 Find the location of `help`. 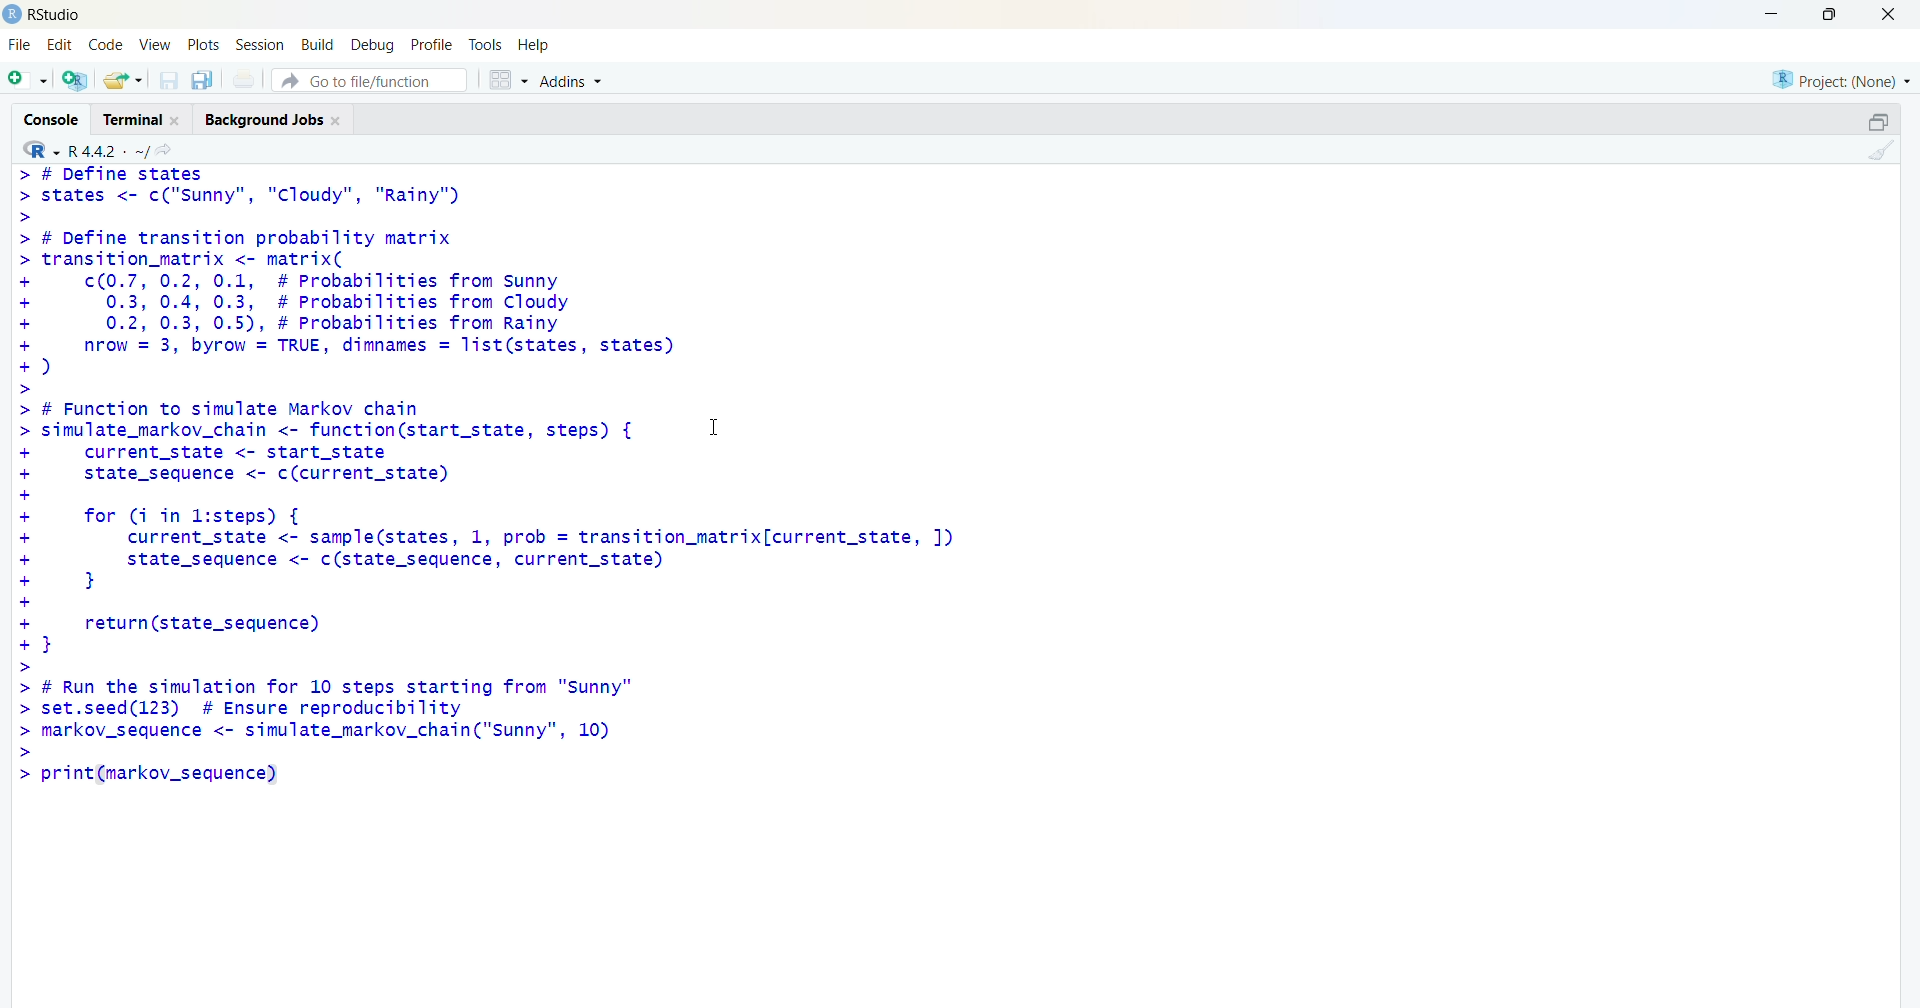

help is located at coordinates (536, 44).